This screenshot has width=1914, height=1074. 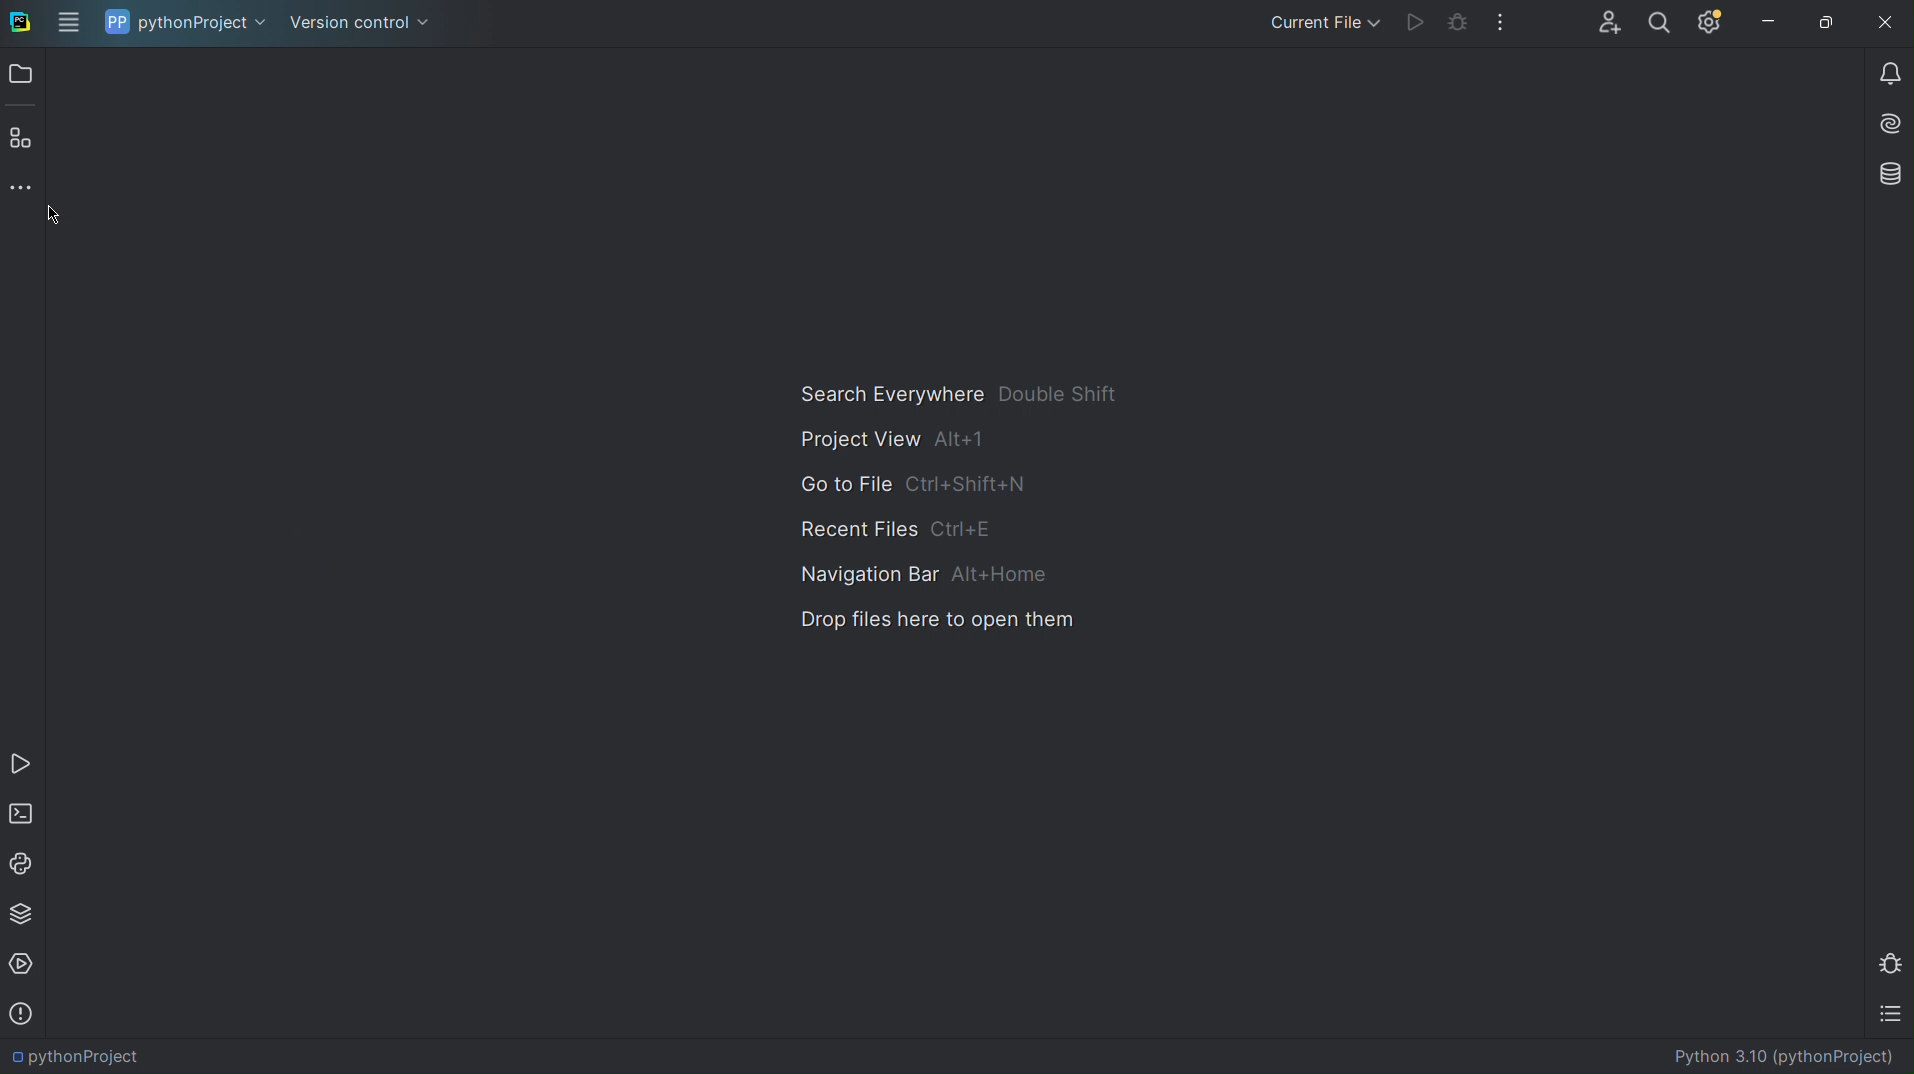 I want to click on Project View, so click(x=891, y=441).